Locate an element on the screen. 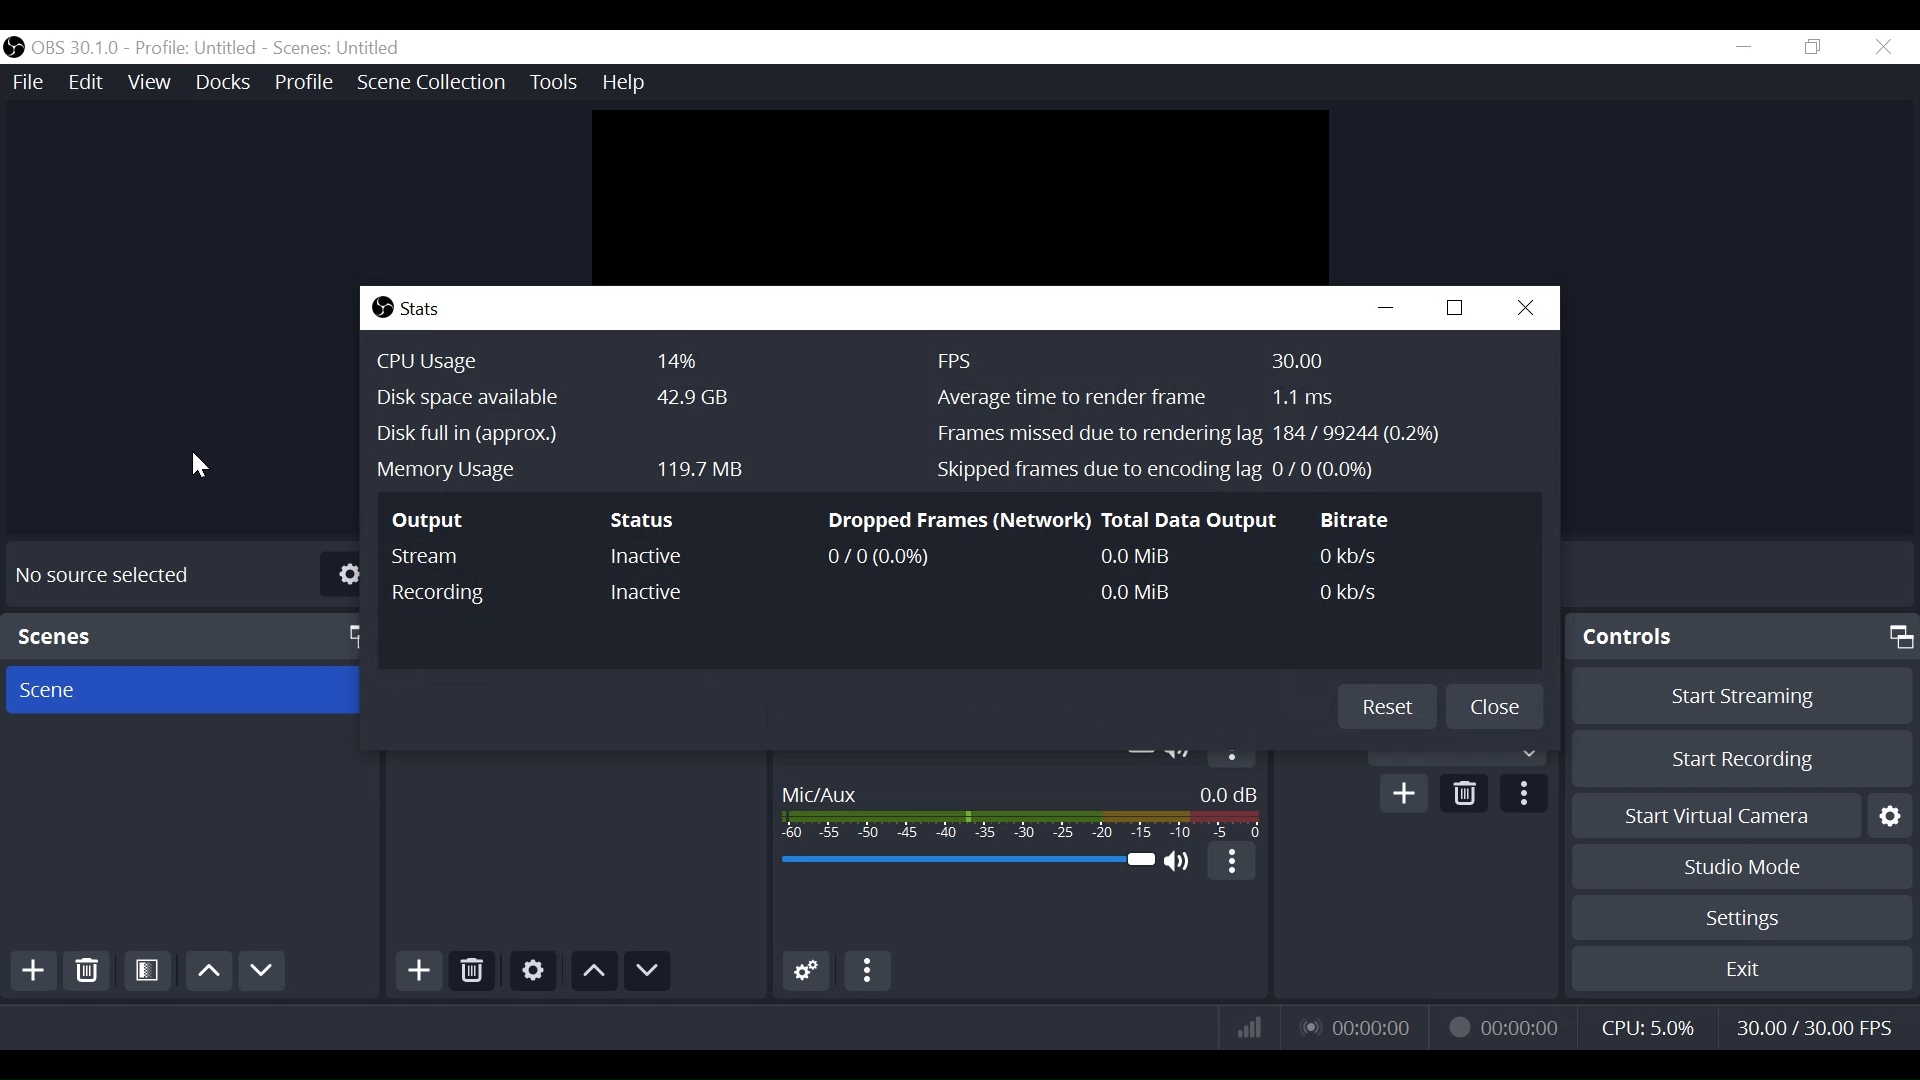 The width and height of the screenshot is (1920, 1080). Edit is located at coordinates (87, 83).